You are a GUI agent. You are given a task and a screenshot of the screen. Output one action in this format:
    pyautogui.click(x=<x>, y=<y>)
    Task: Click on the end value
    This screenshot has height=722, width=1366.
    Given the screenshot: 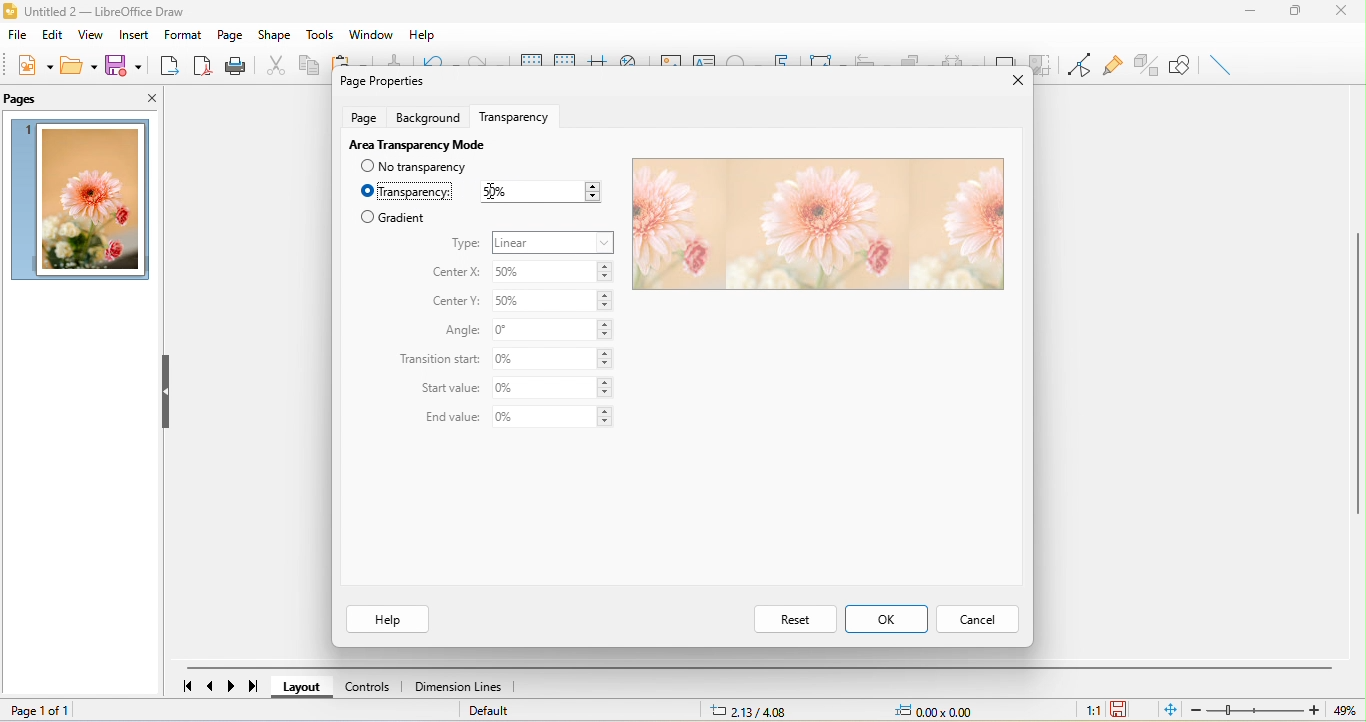 What is the action you would take?
    pyautogui.click(x=447, y=418)
    